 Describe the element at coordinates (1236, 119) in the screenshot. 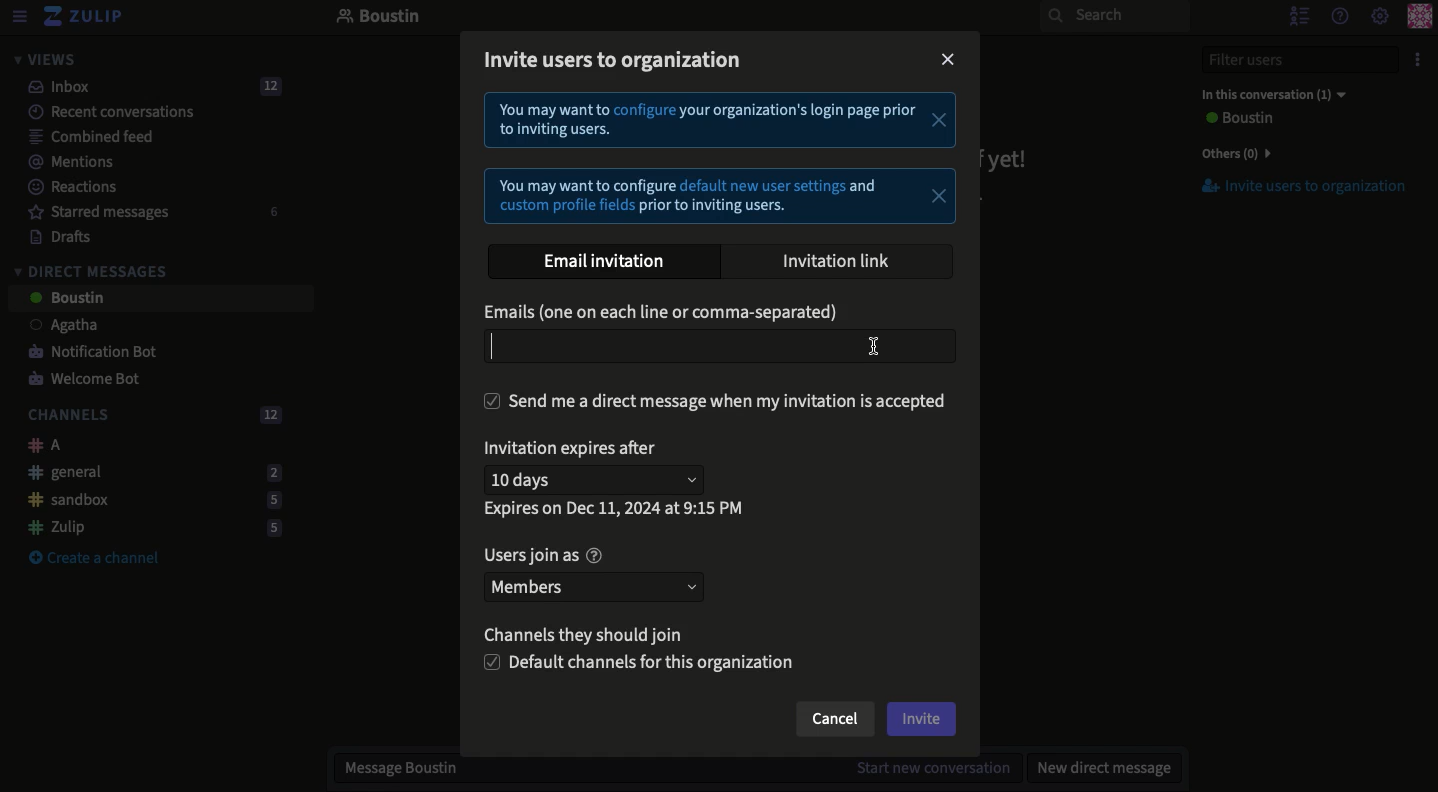

I see `User` at that location.